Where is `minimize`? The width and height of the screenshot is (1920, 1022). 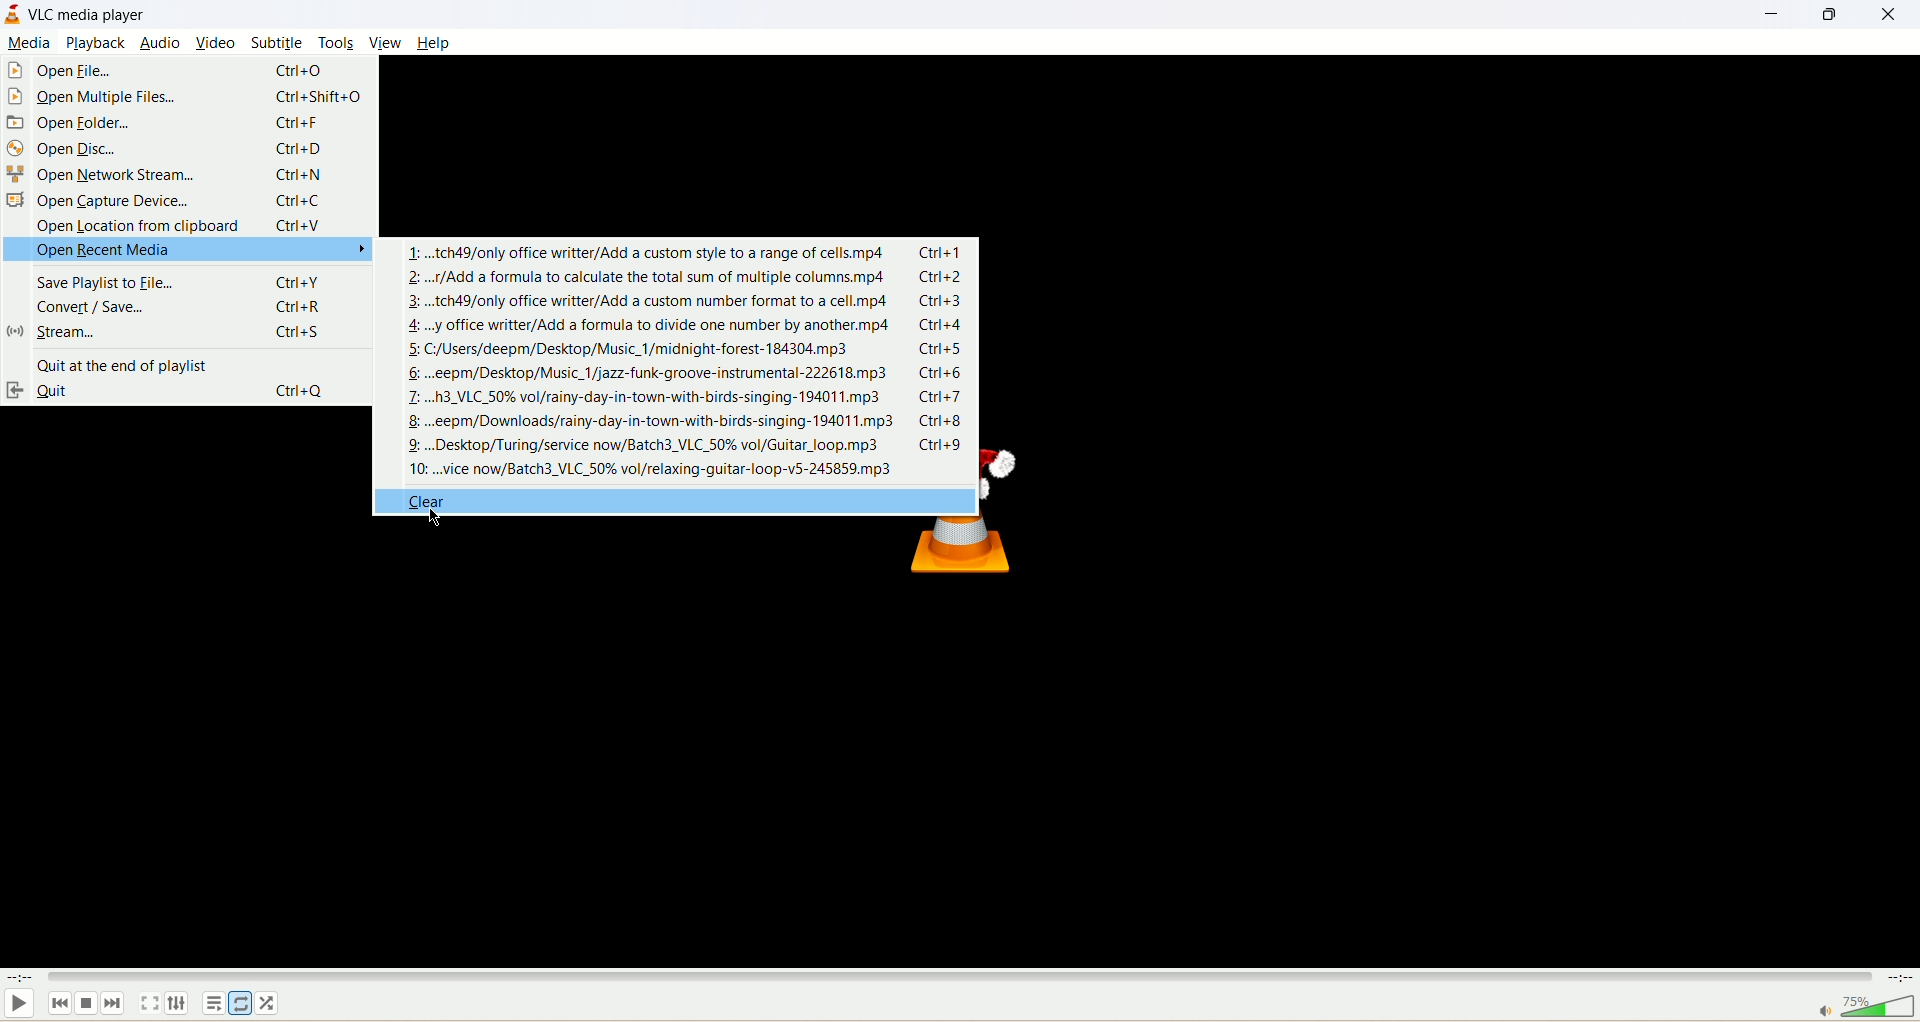 minimize is located at coordinates (1771, 18).